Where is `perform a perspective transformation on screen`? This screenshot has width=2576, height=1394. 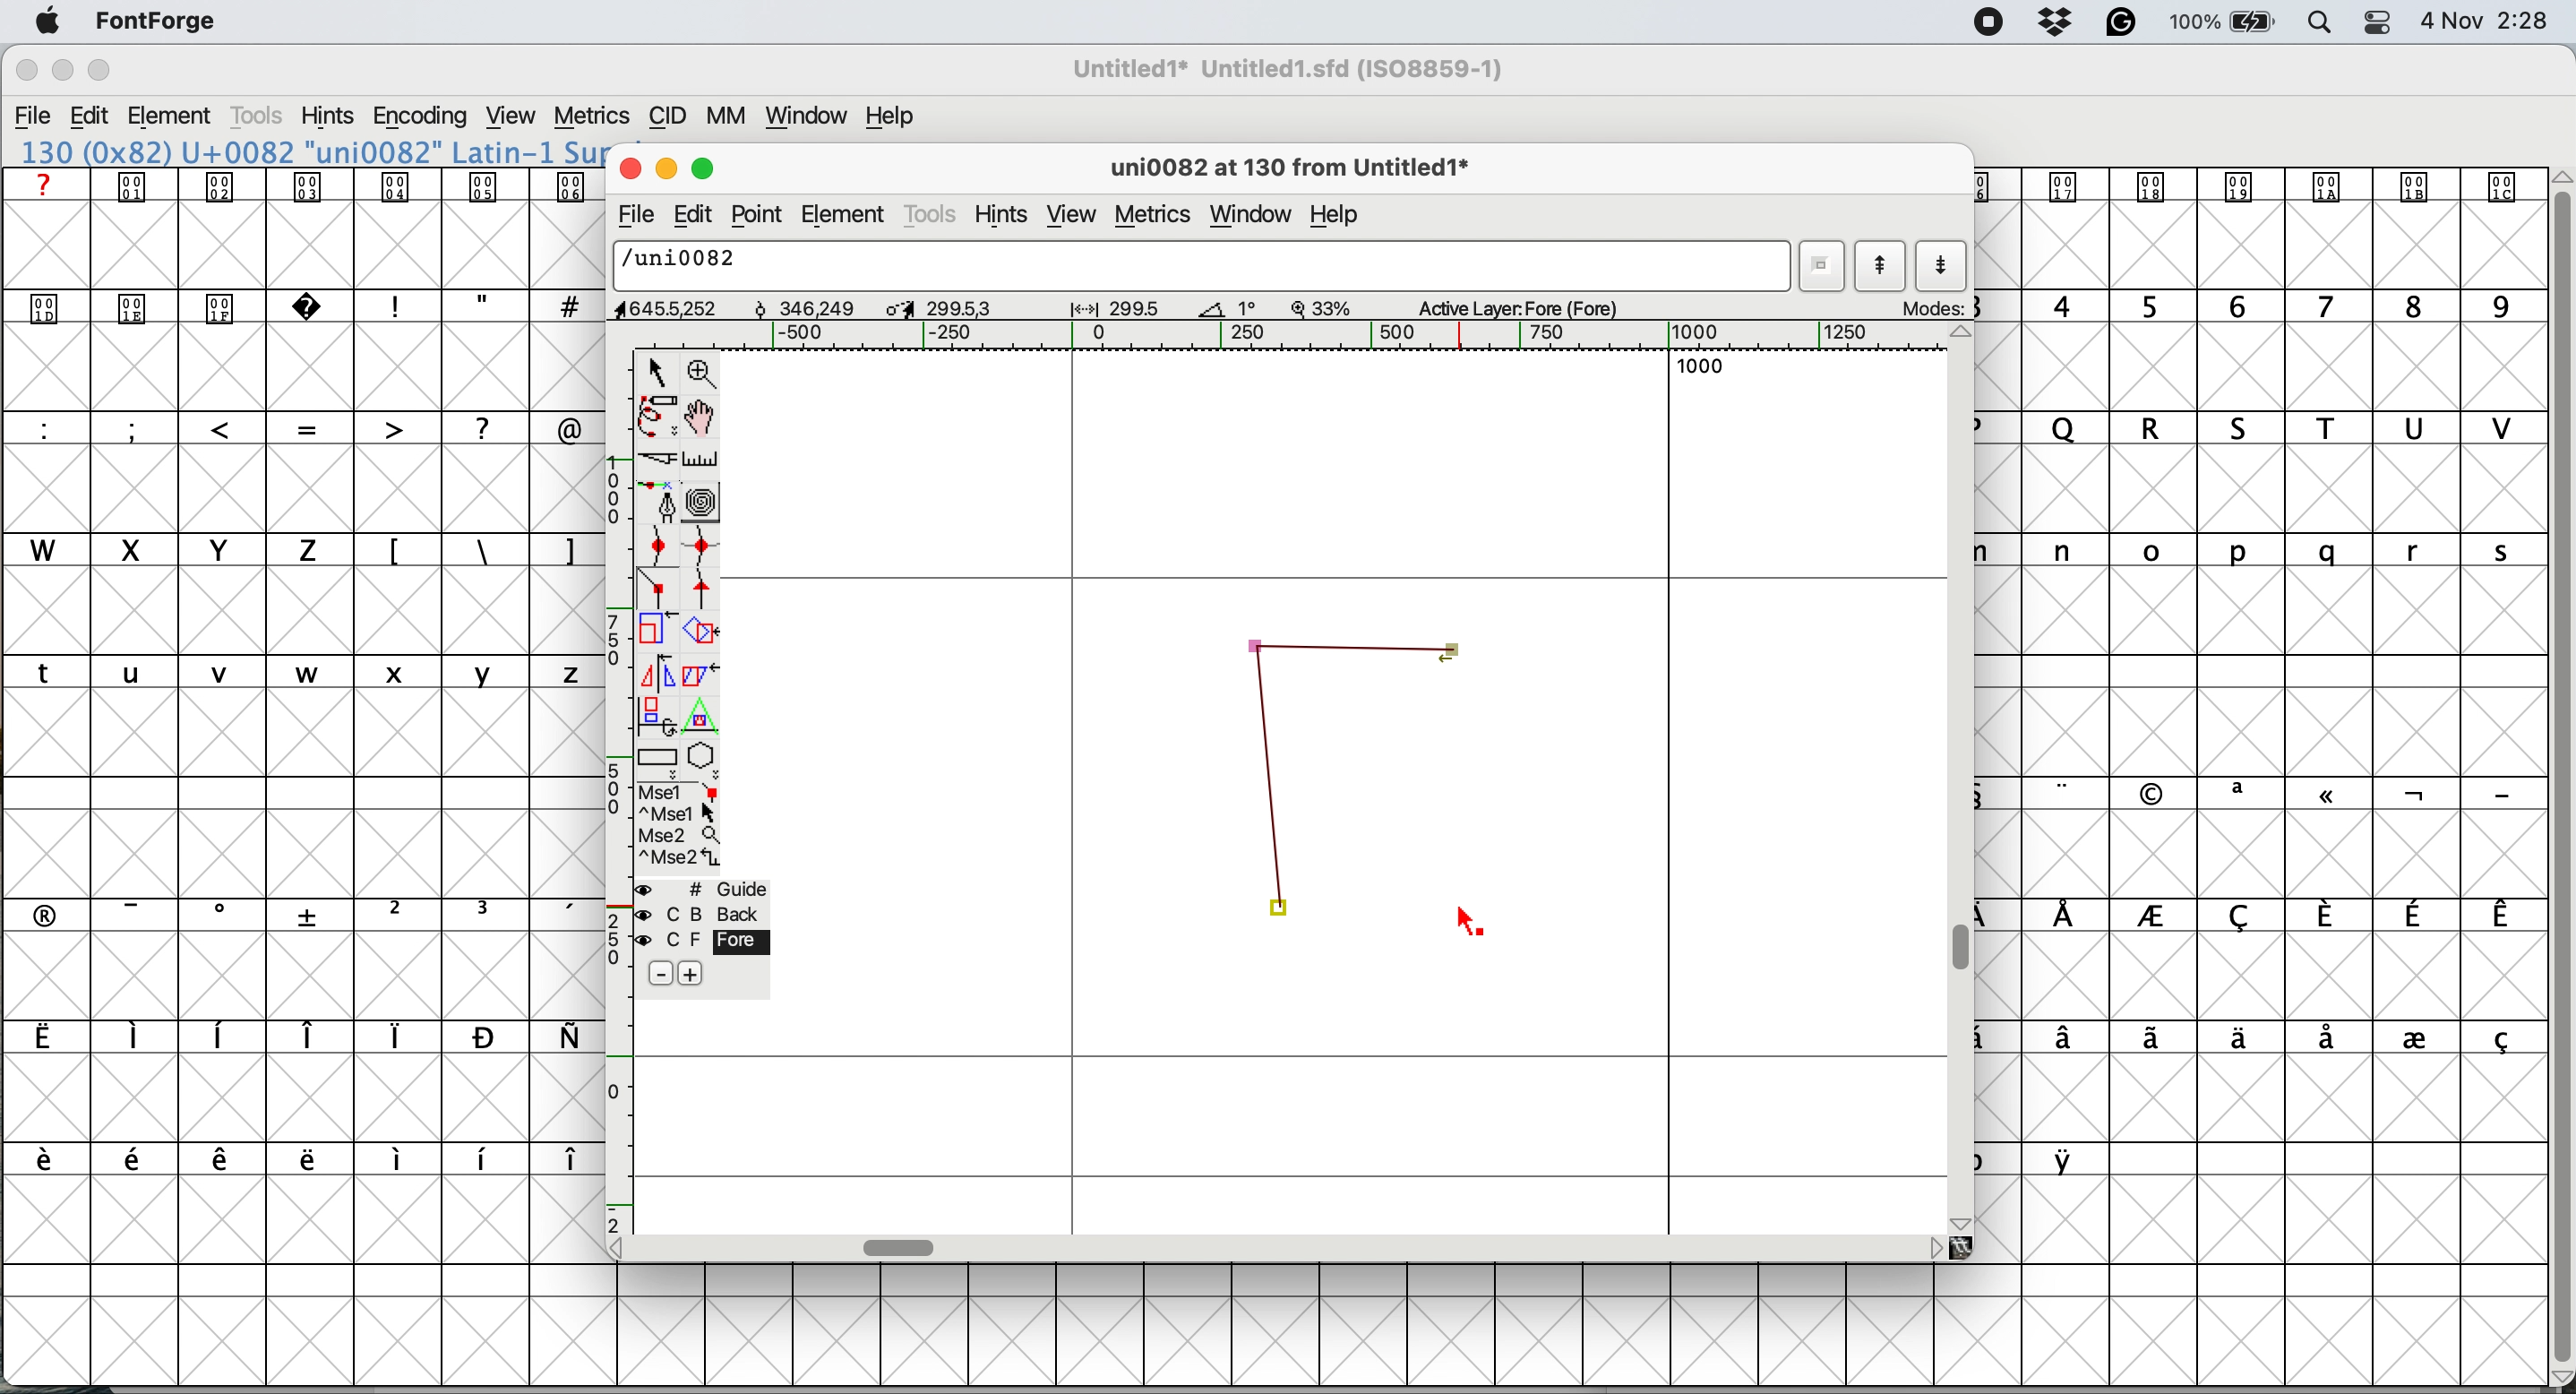
perform a perspective transformation on screen is located at coordinates (704, 716).